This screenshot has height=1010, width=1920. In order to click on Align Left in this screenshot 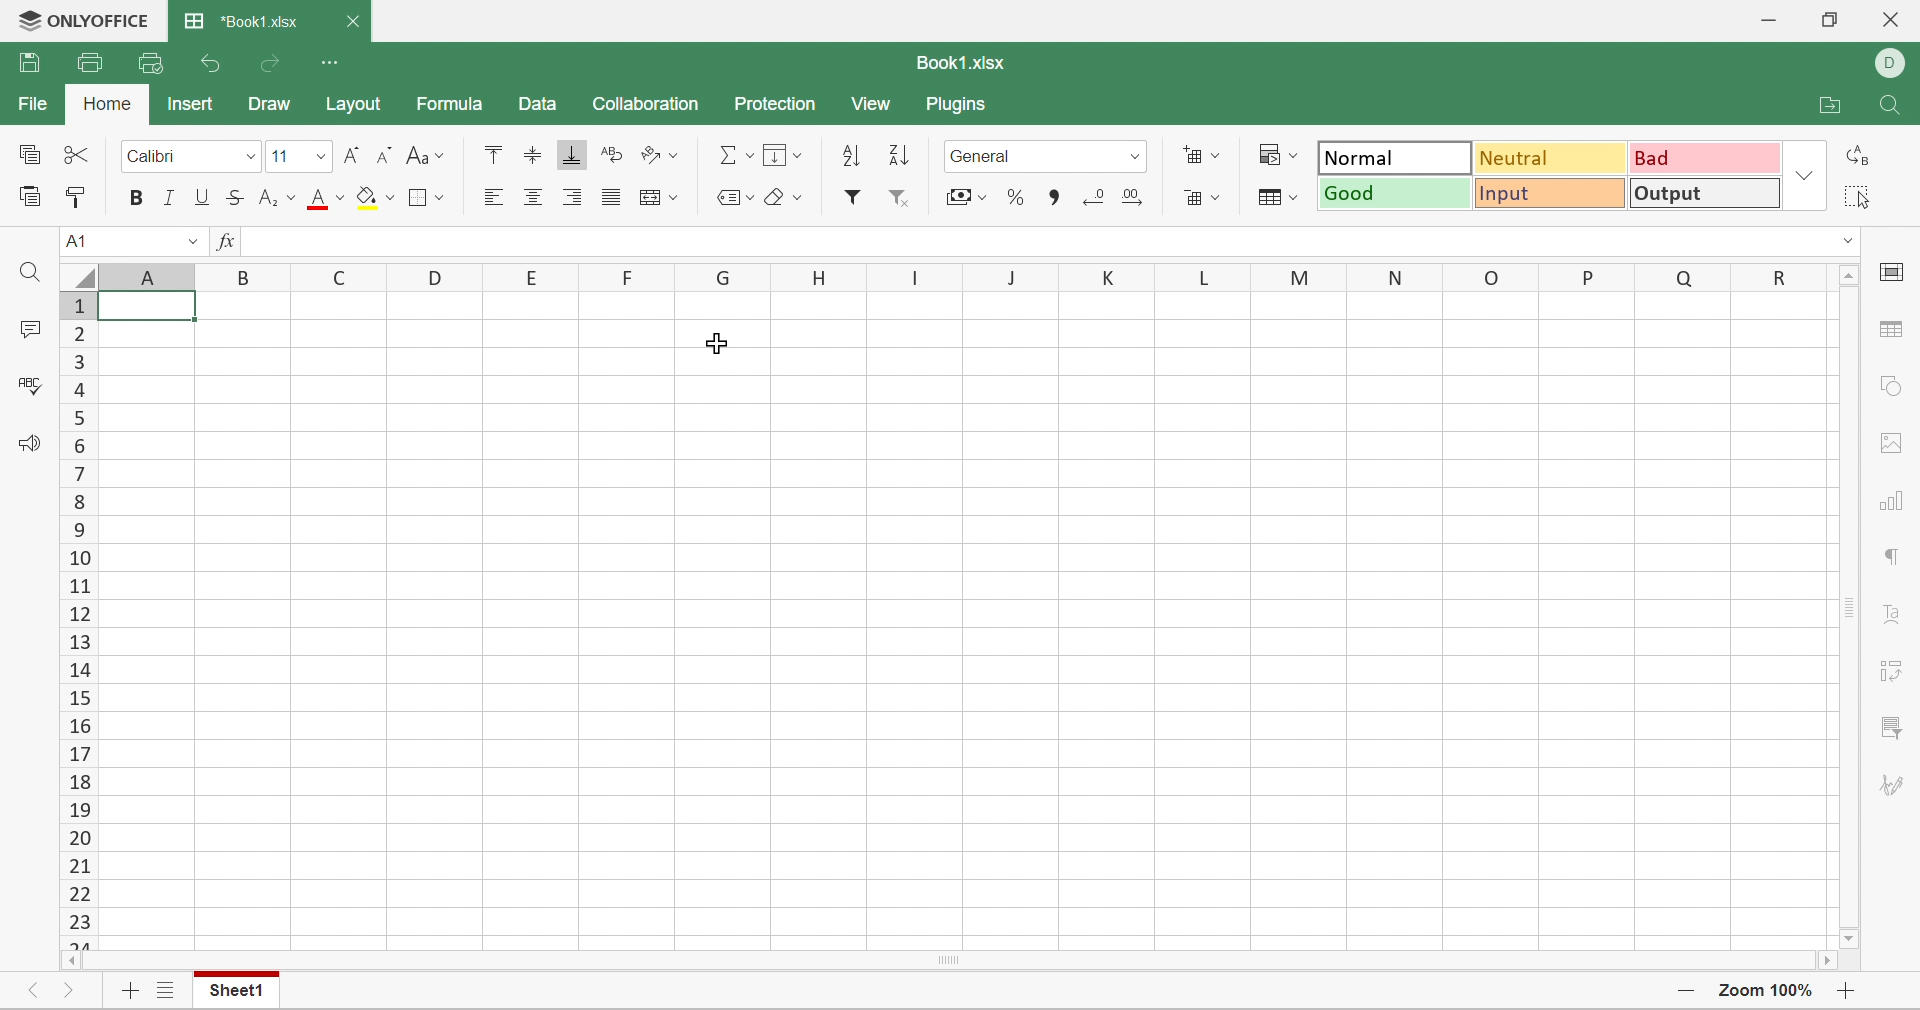, I will do `click(496, 196)`.